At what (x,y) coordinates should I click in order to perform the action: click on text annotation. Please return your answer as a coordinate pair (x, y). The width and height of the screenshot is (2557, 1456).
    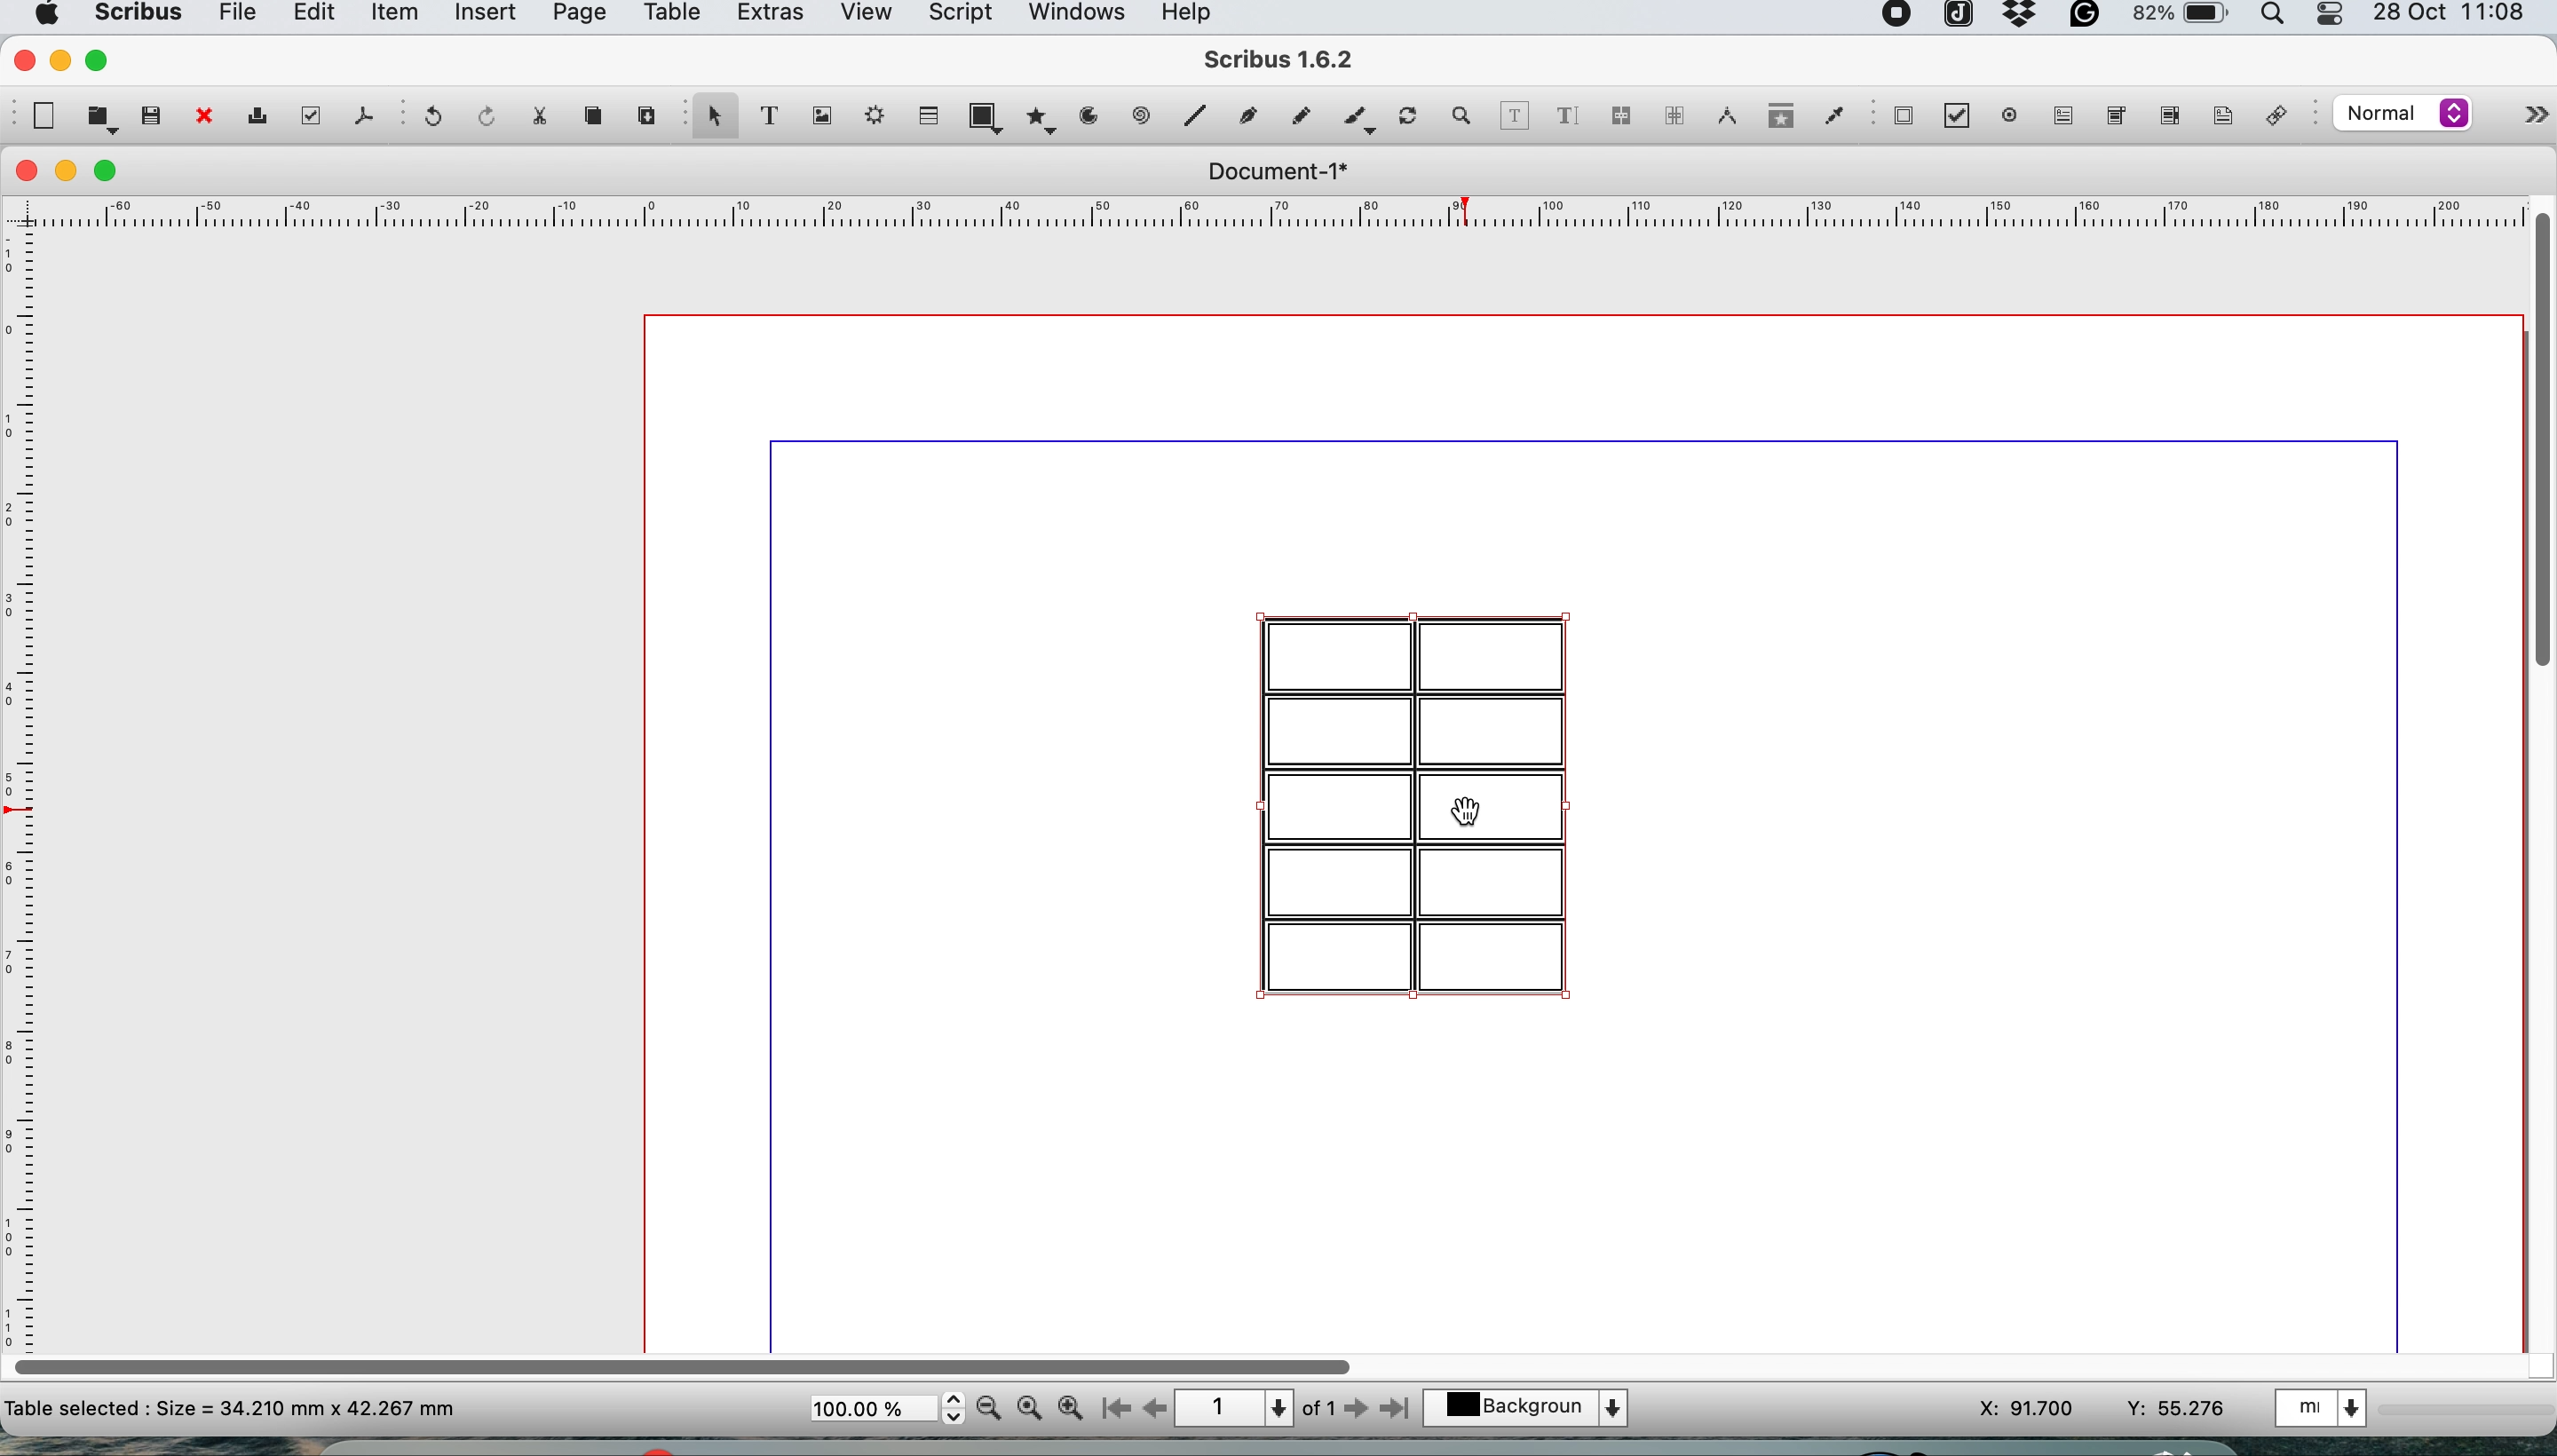
    Looking at the image, I should click on (2219, 115).